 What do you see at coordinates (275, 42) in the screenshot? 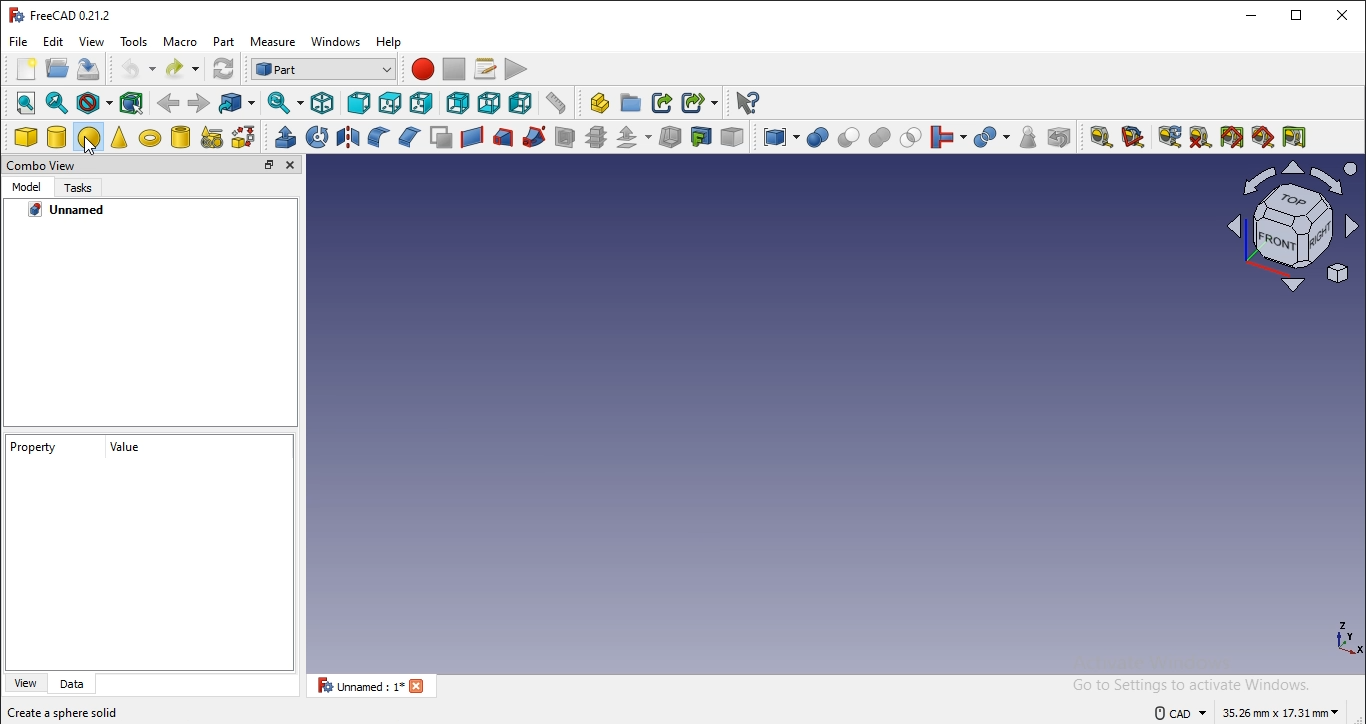
I see `measure` at bounding box center [275, 42].